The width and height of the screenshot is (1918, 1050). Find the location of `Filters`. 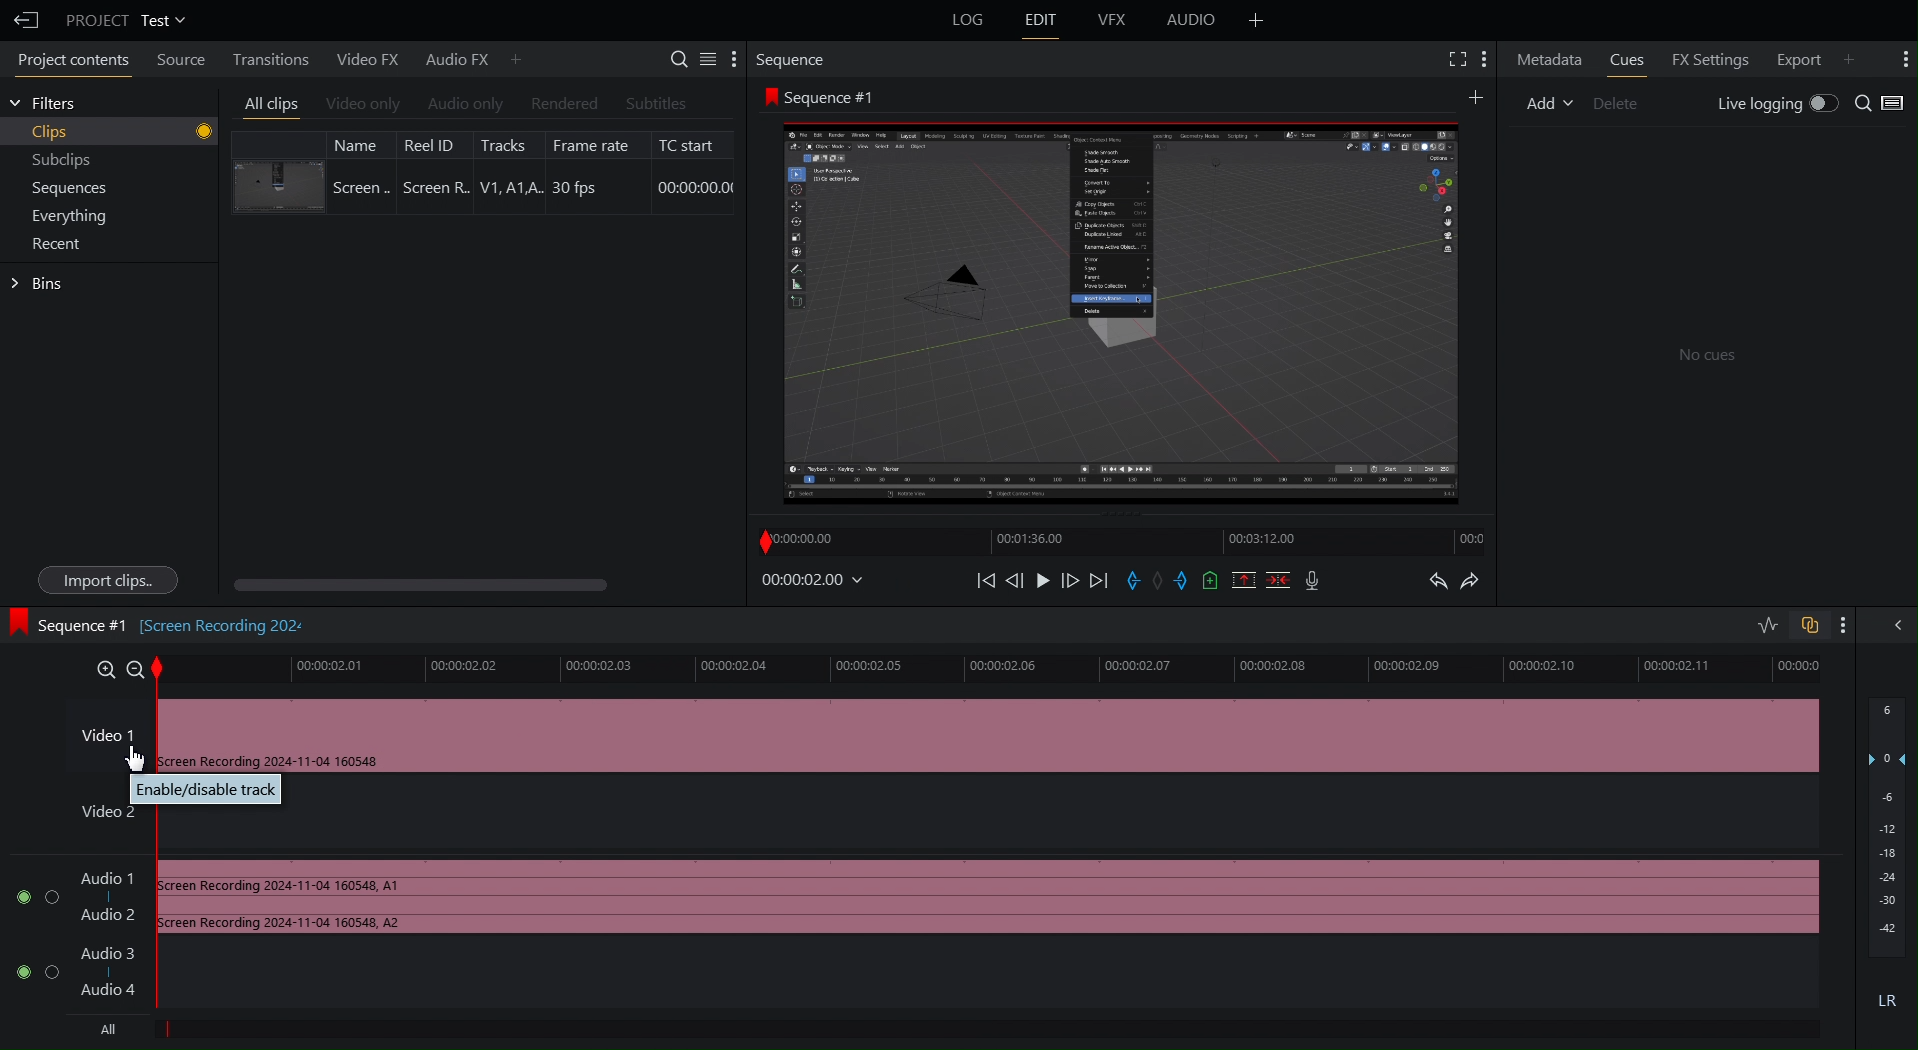

Filters is located at coordinates (50, 106).